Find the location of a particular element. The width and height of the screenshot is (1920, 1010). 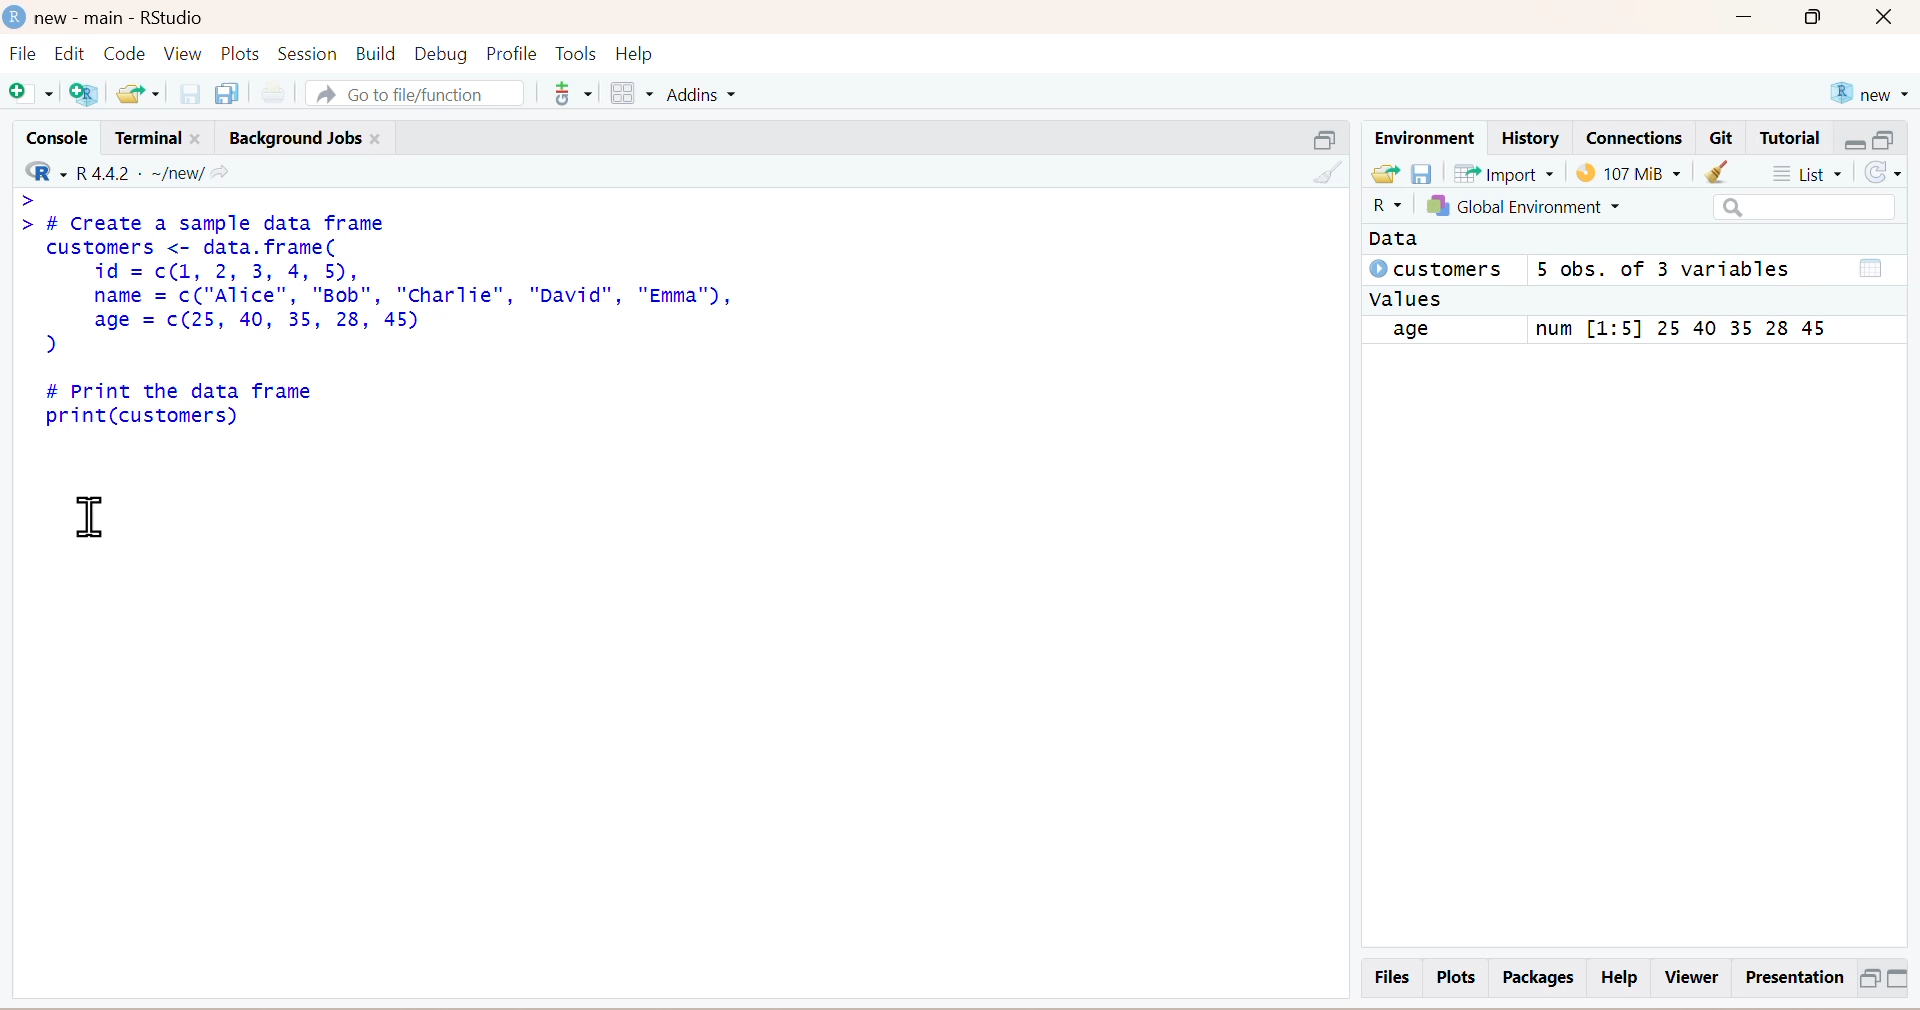

text cursor is located at coordinates (88, 514).